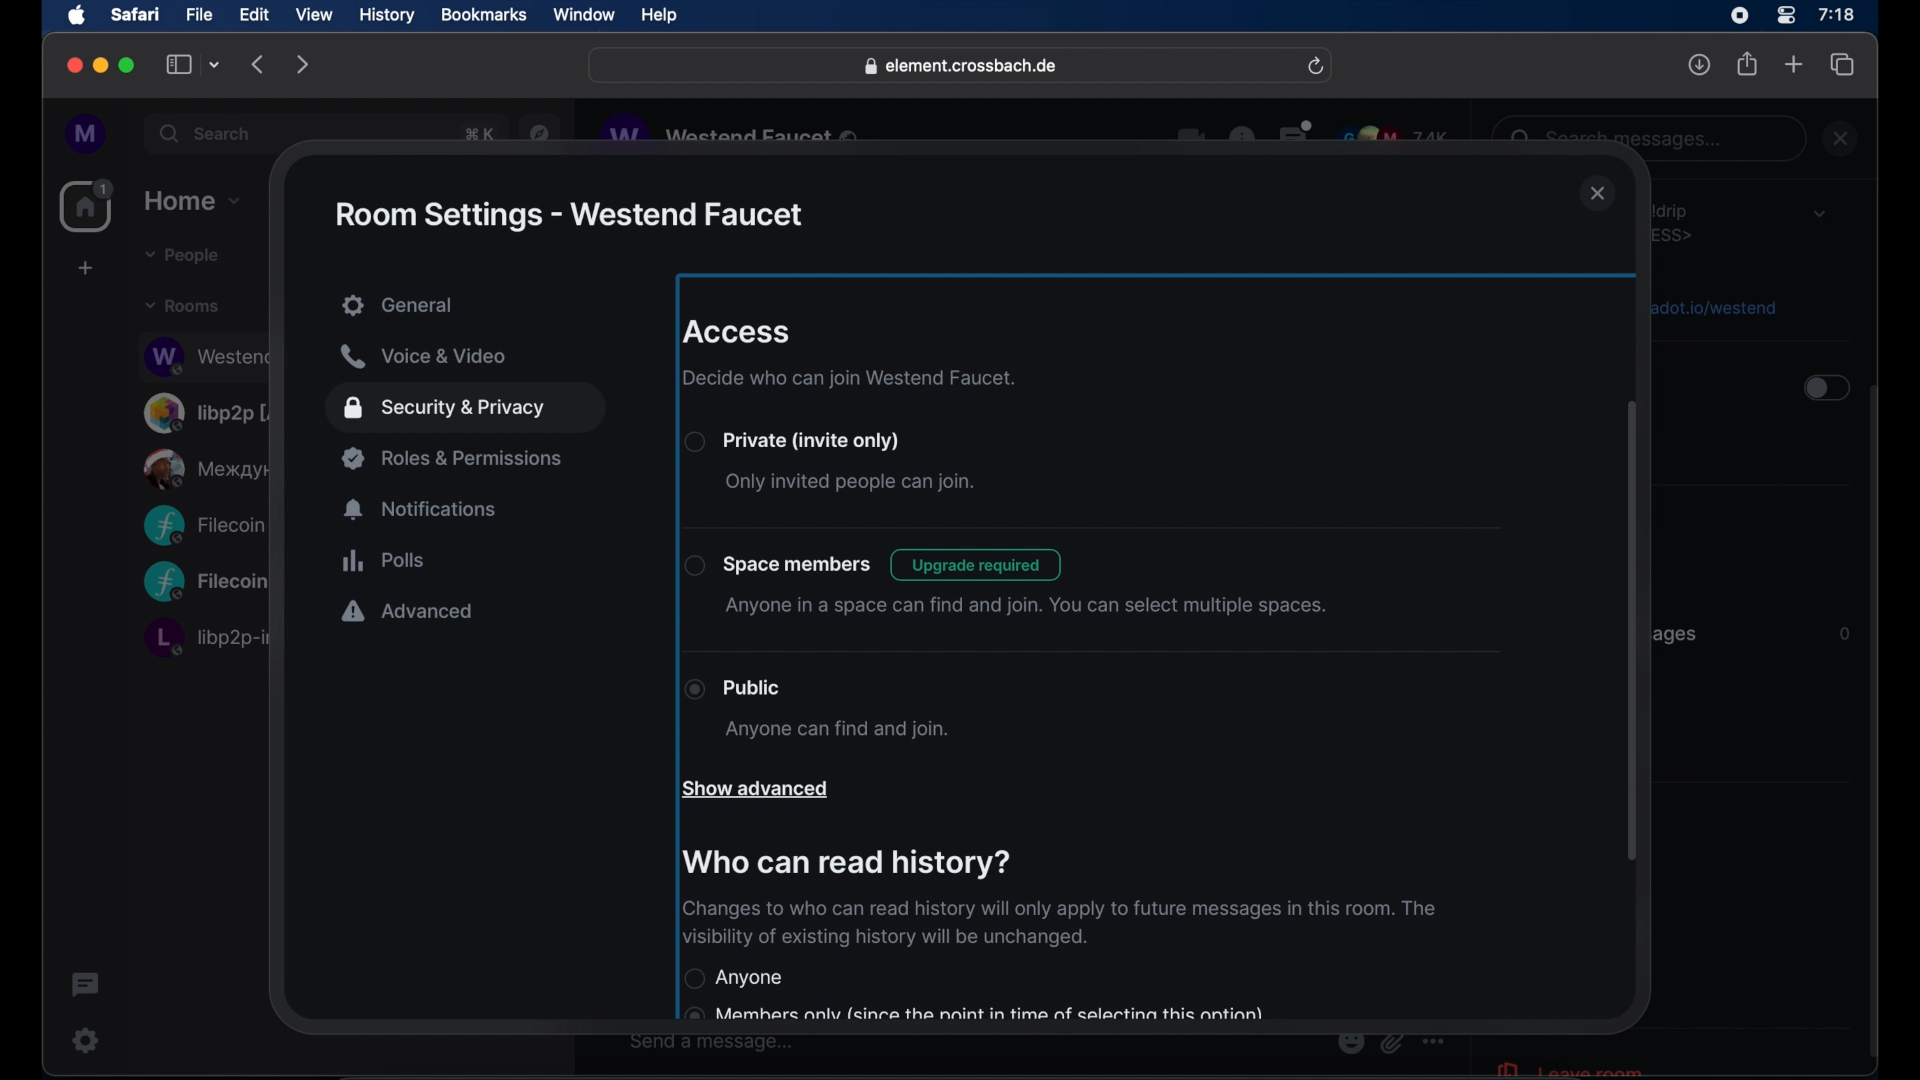  What do you see at coordinates (254, 14) in the screenshot?
I see `edit` at bounding box center [254, 14].